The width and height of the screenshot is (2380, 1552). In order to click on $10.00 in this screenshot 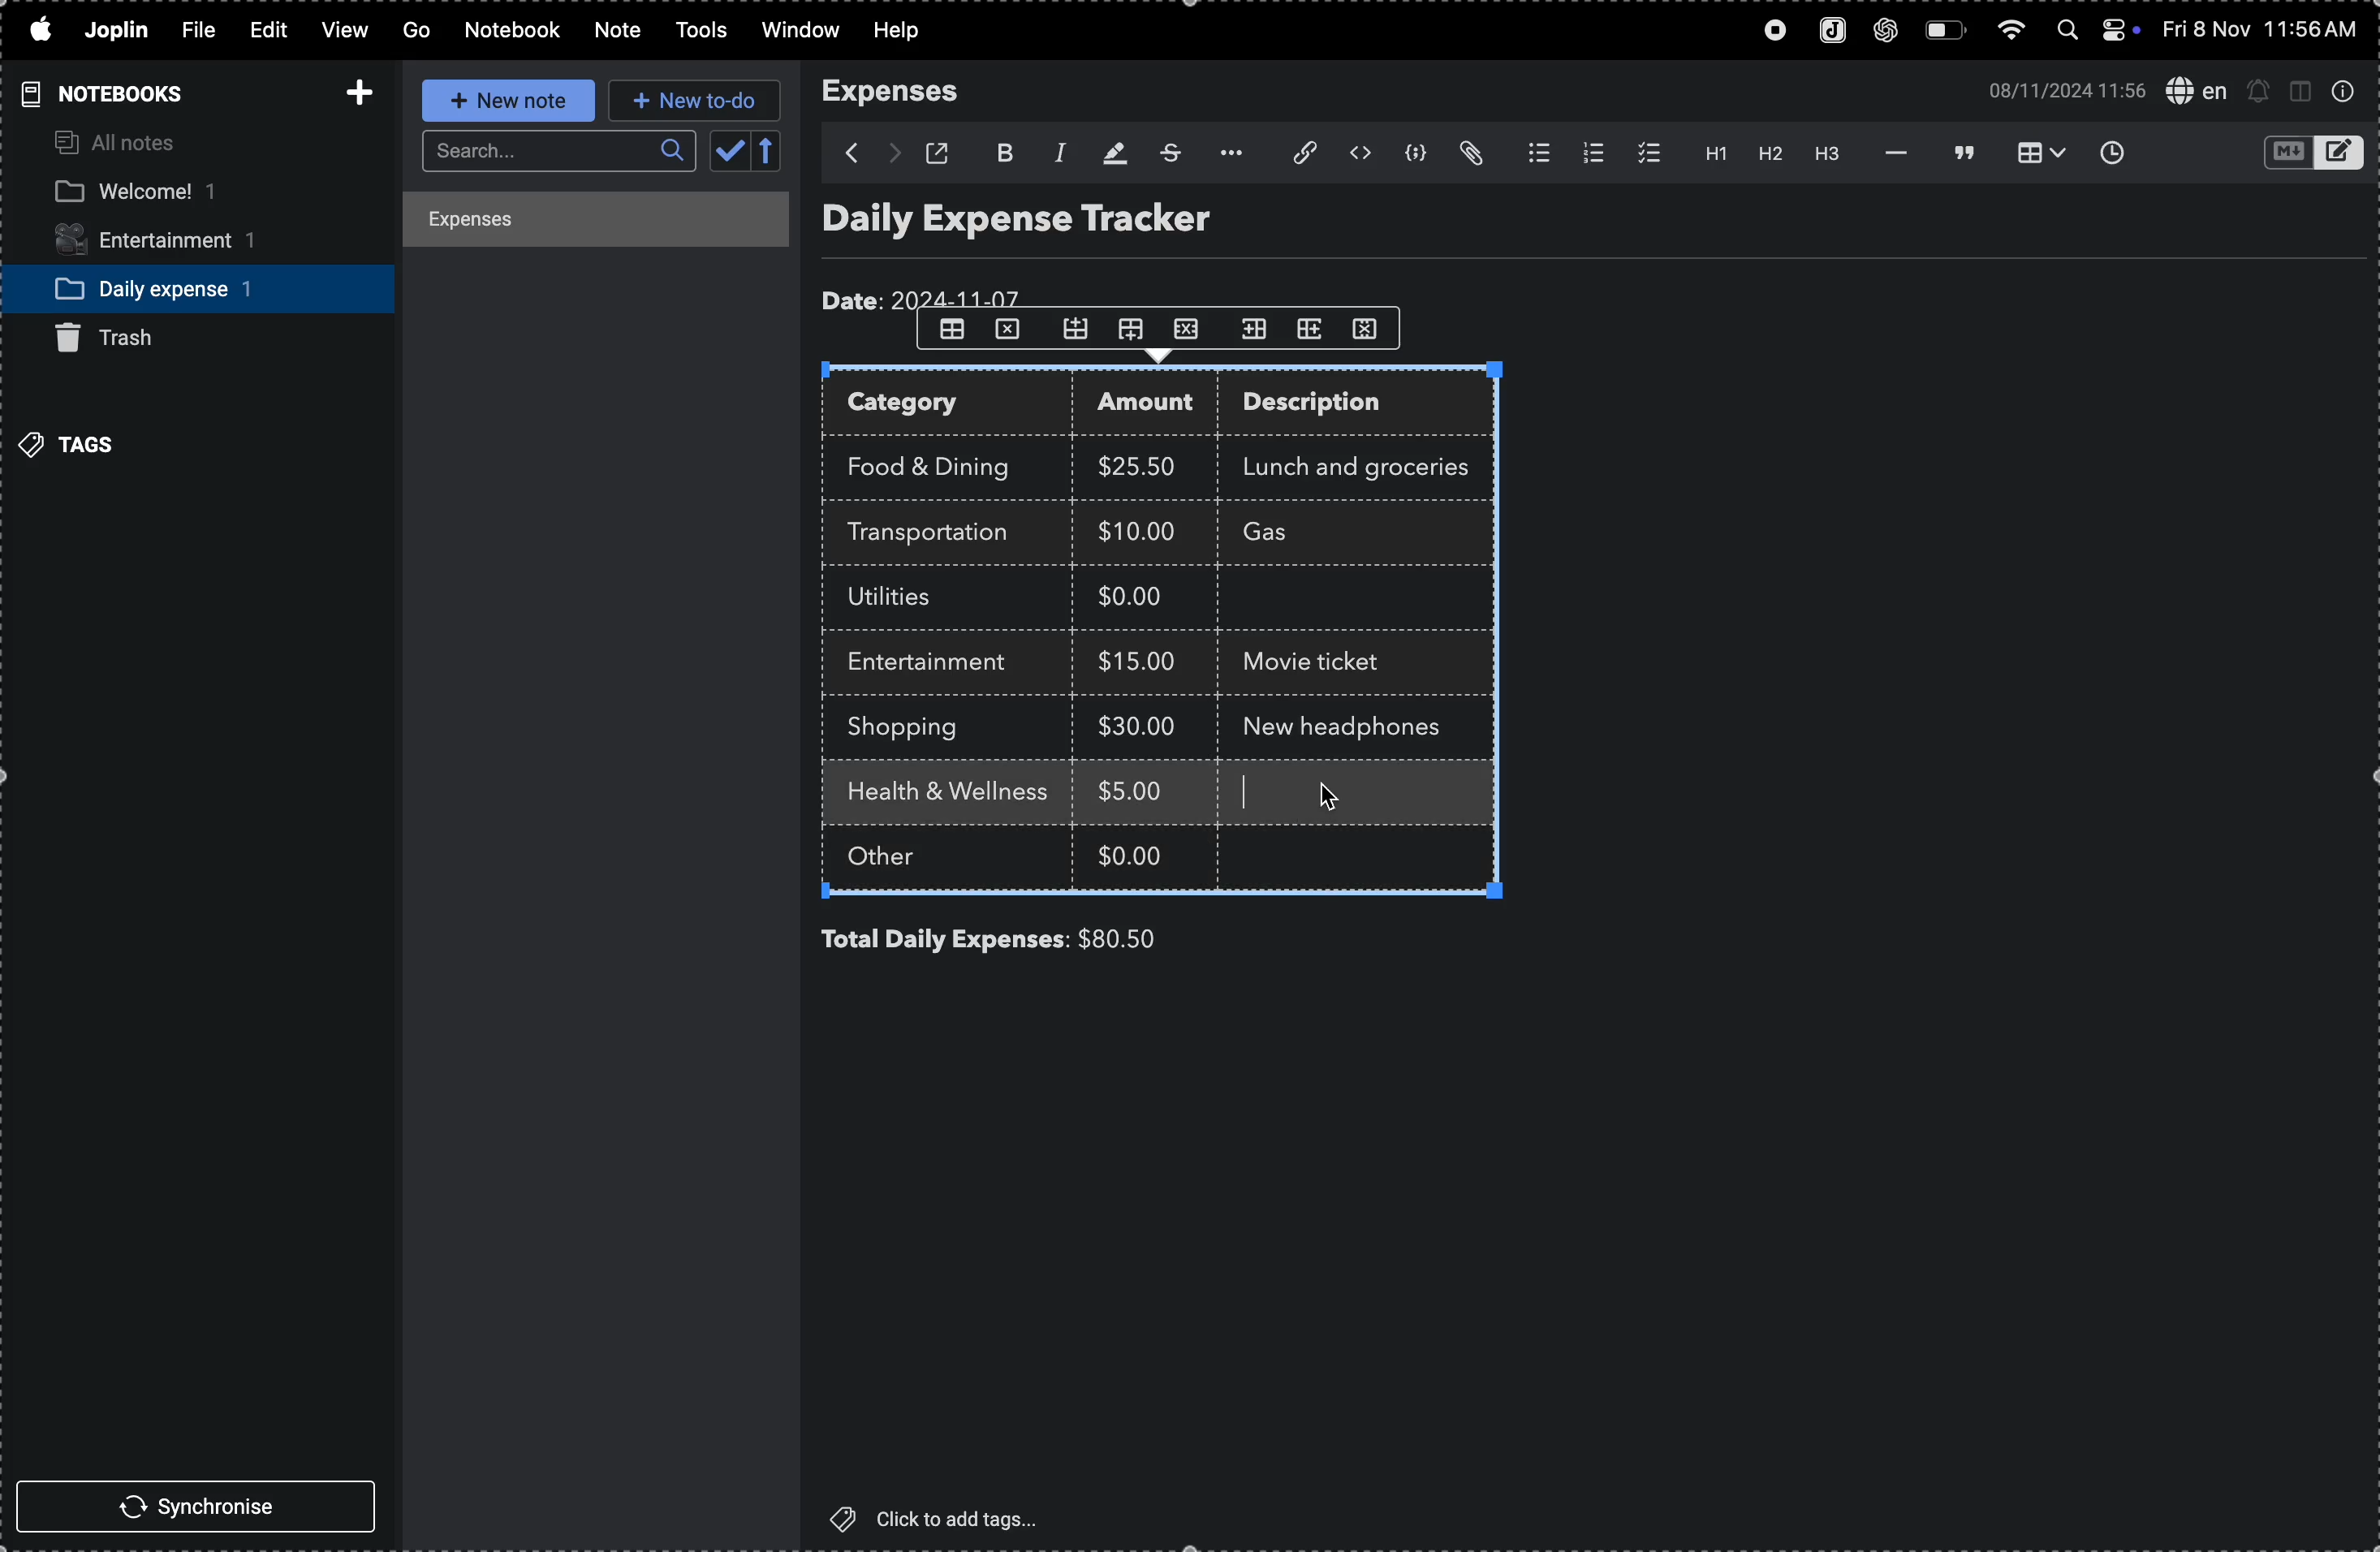, I will do `click(1137, 530)`.